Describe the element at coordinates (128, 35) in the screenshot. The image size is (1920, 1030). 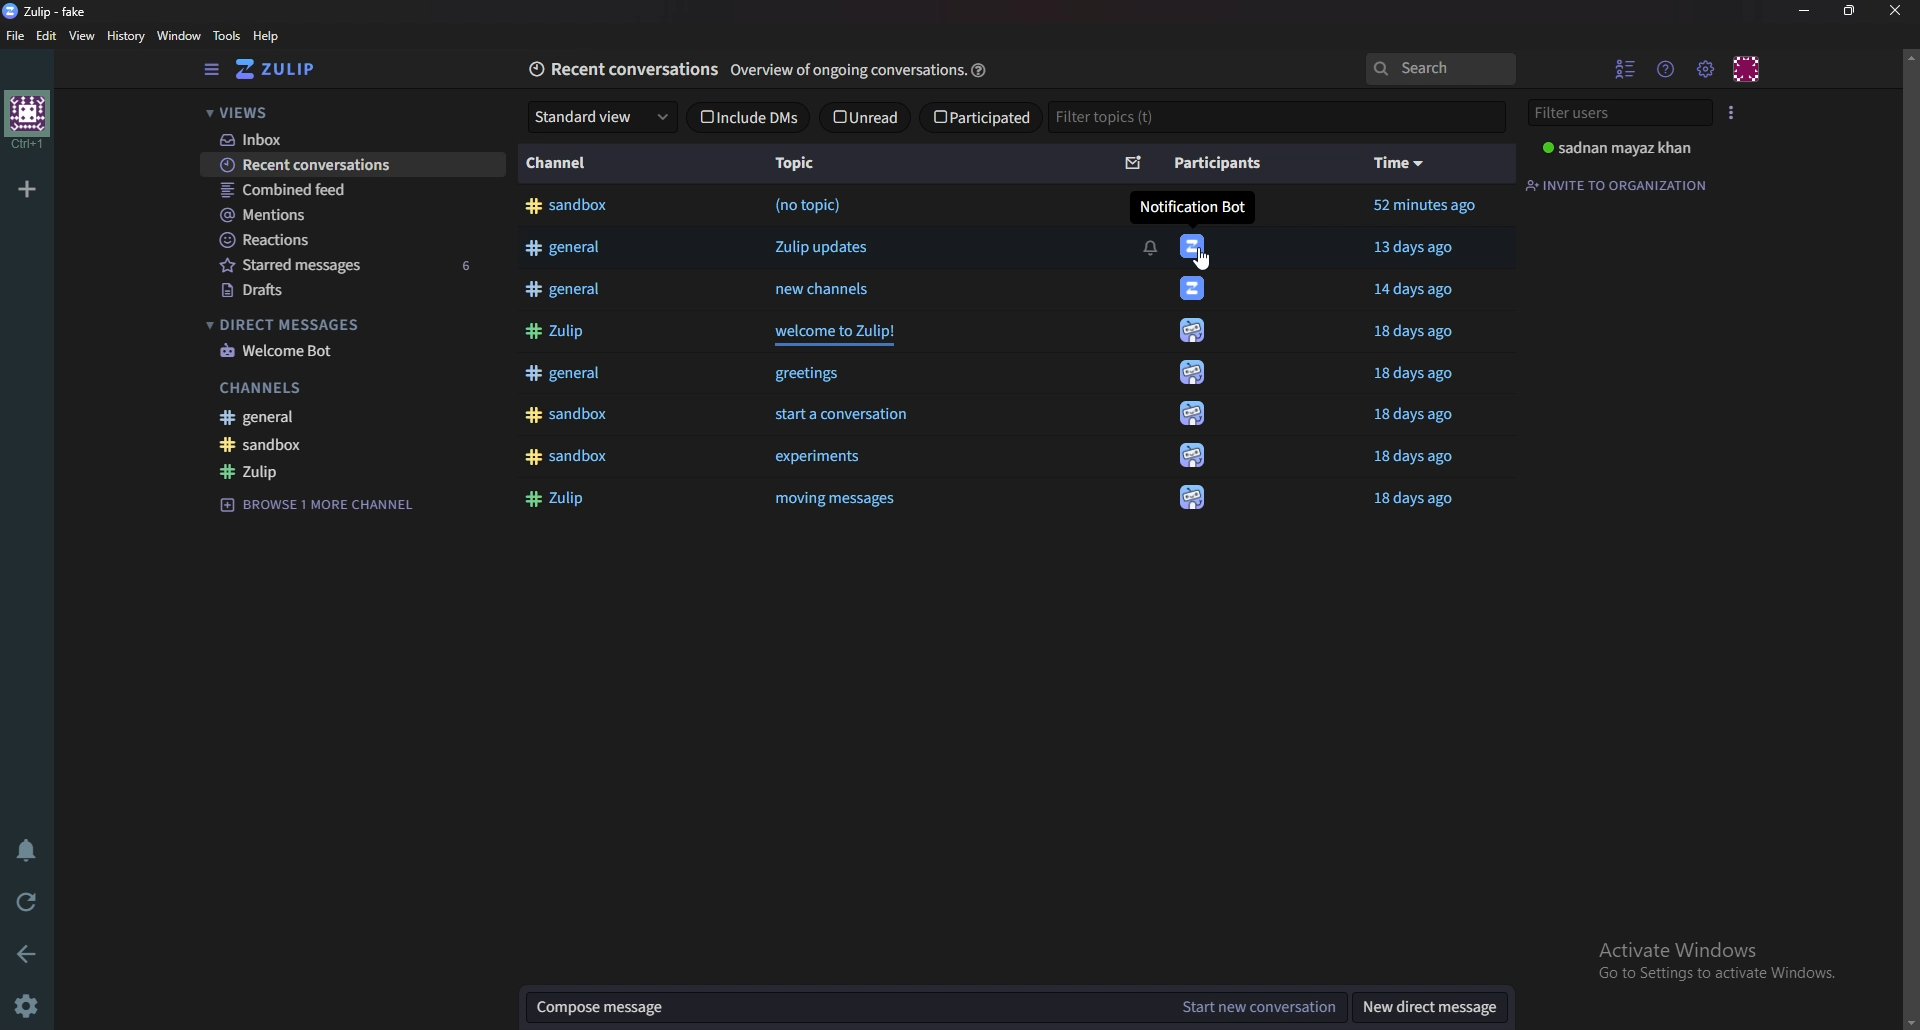
I see `History` at that location.